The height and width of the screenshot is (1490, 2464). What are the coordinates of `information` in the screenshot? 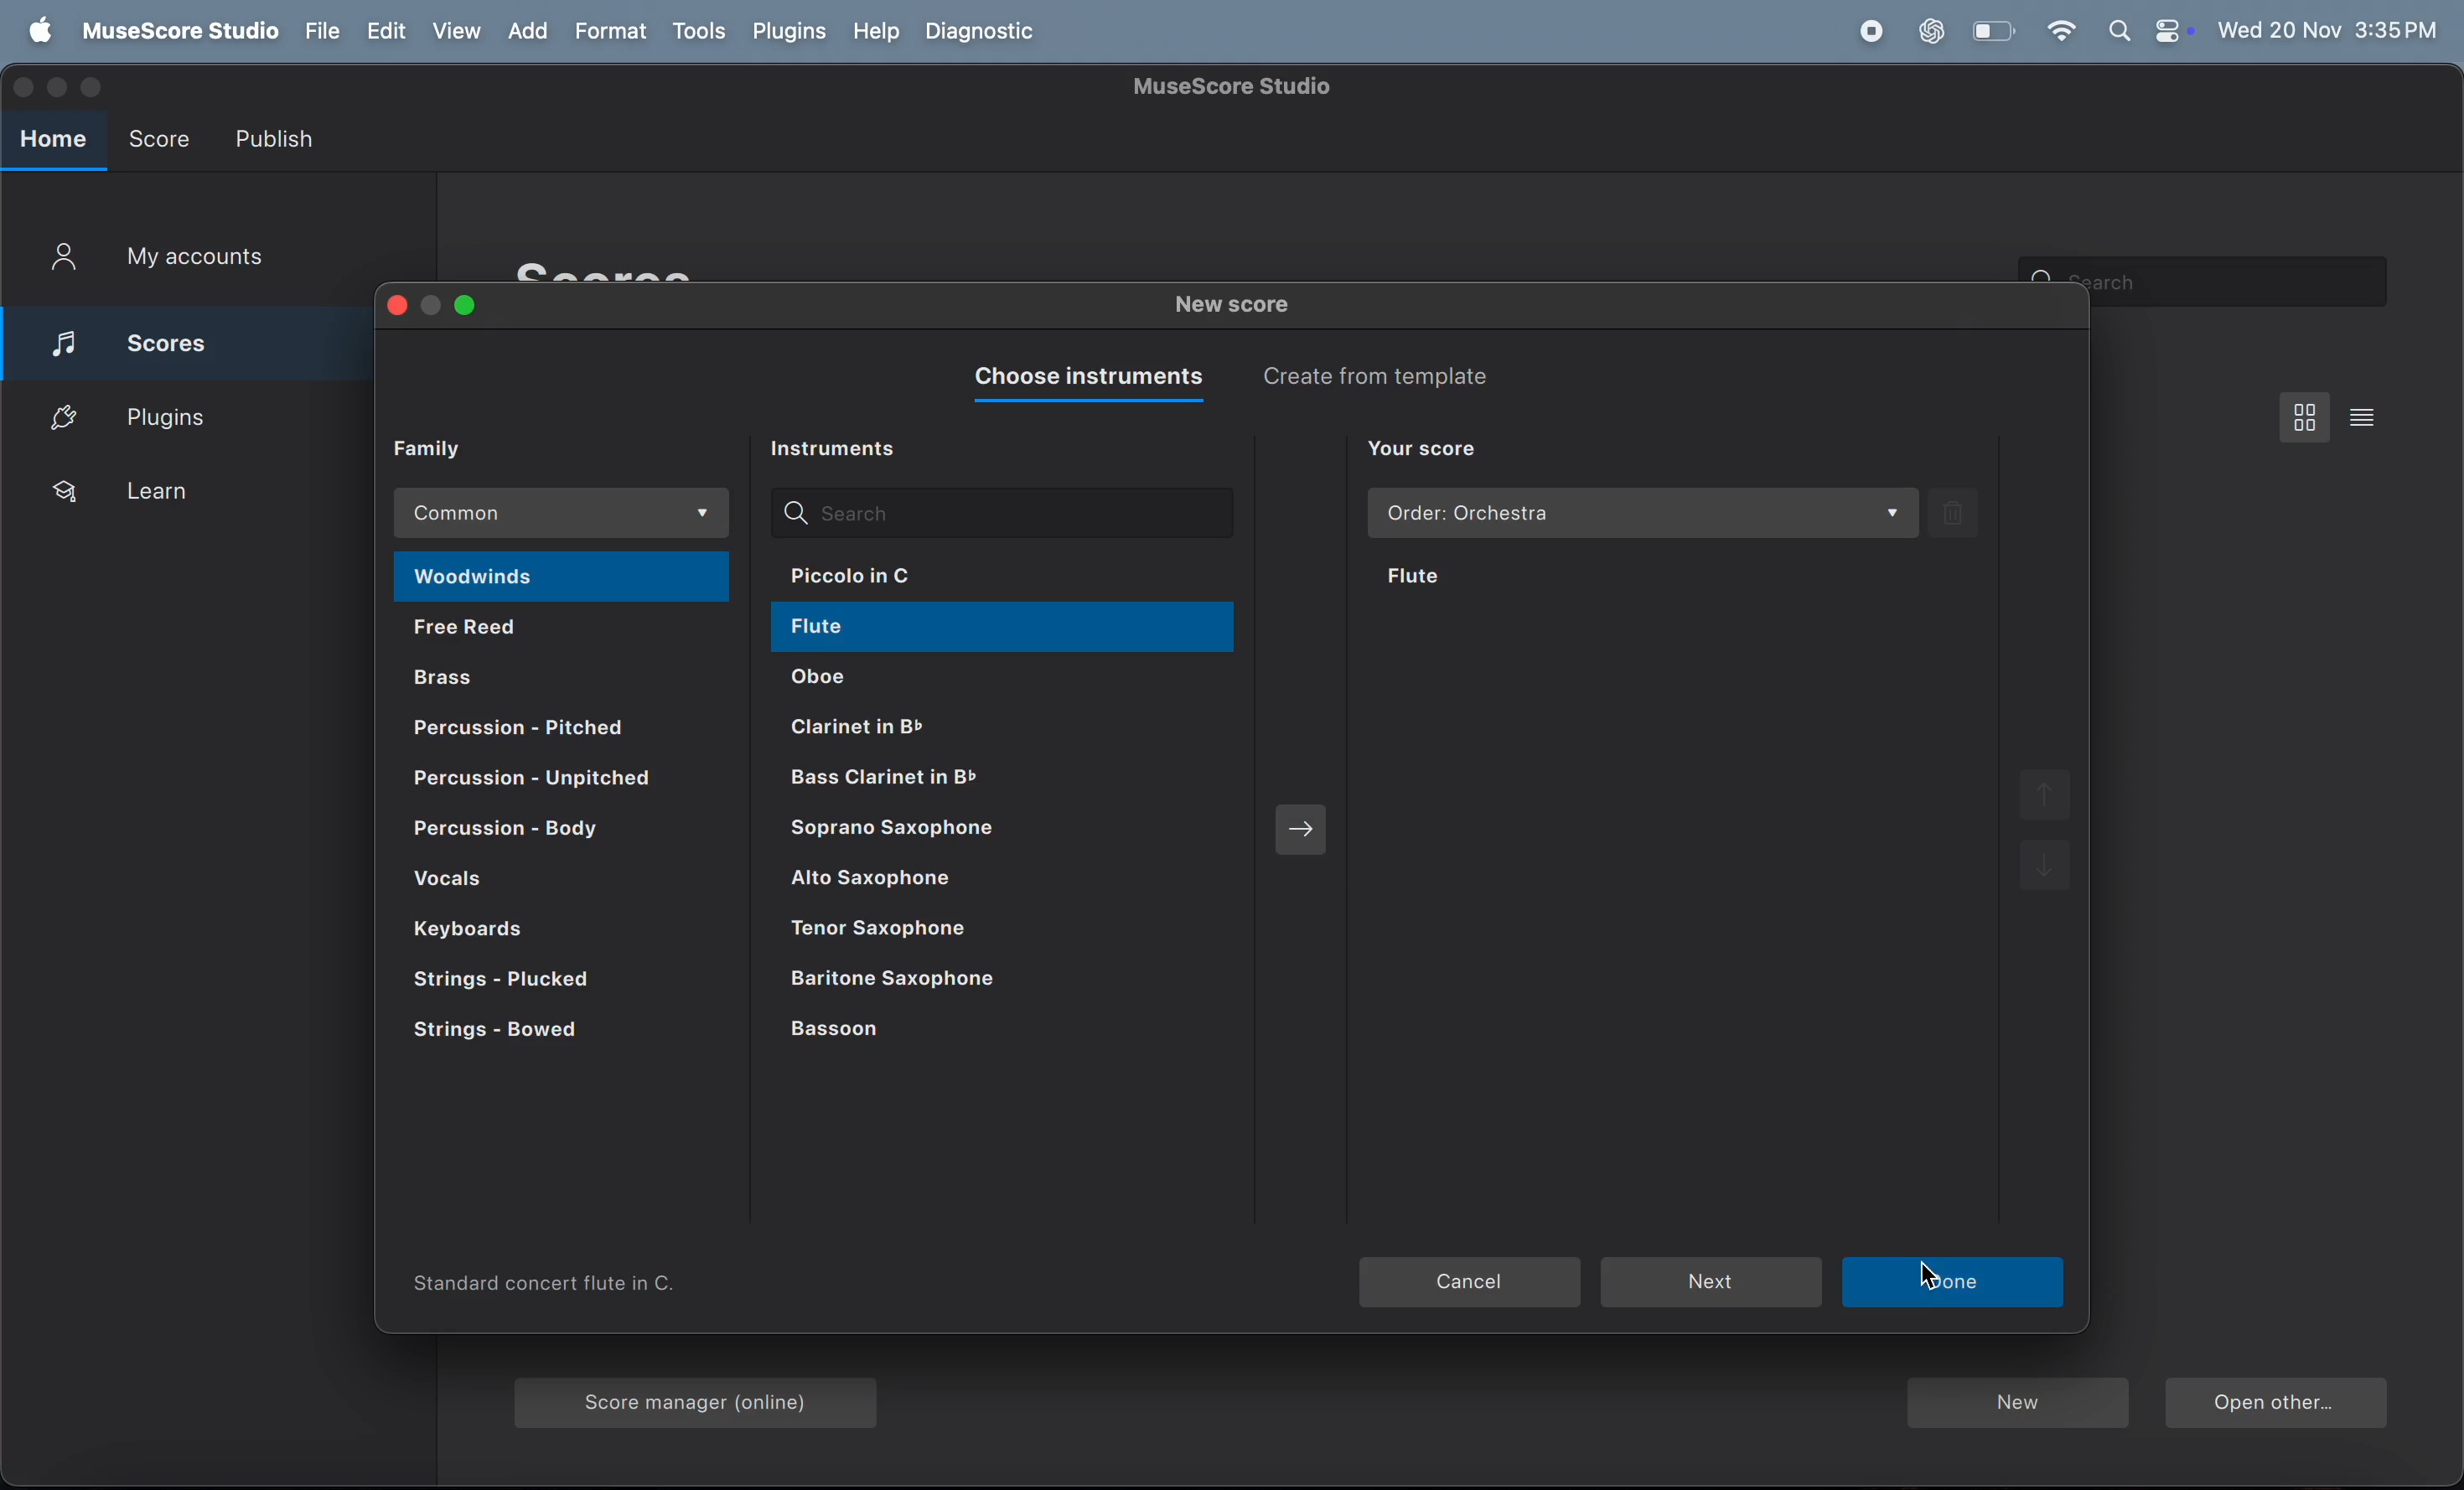 It's located at (552, 1285).